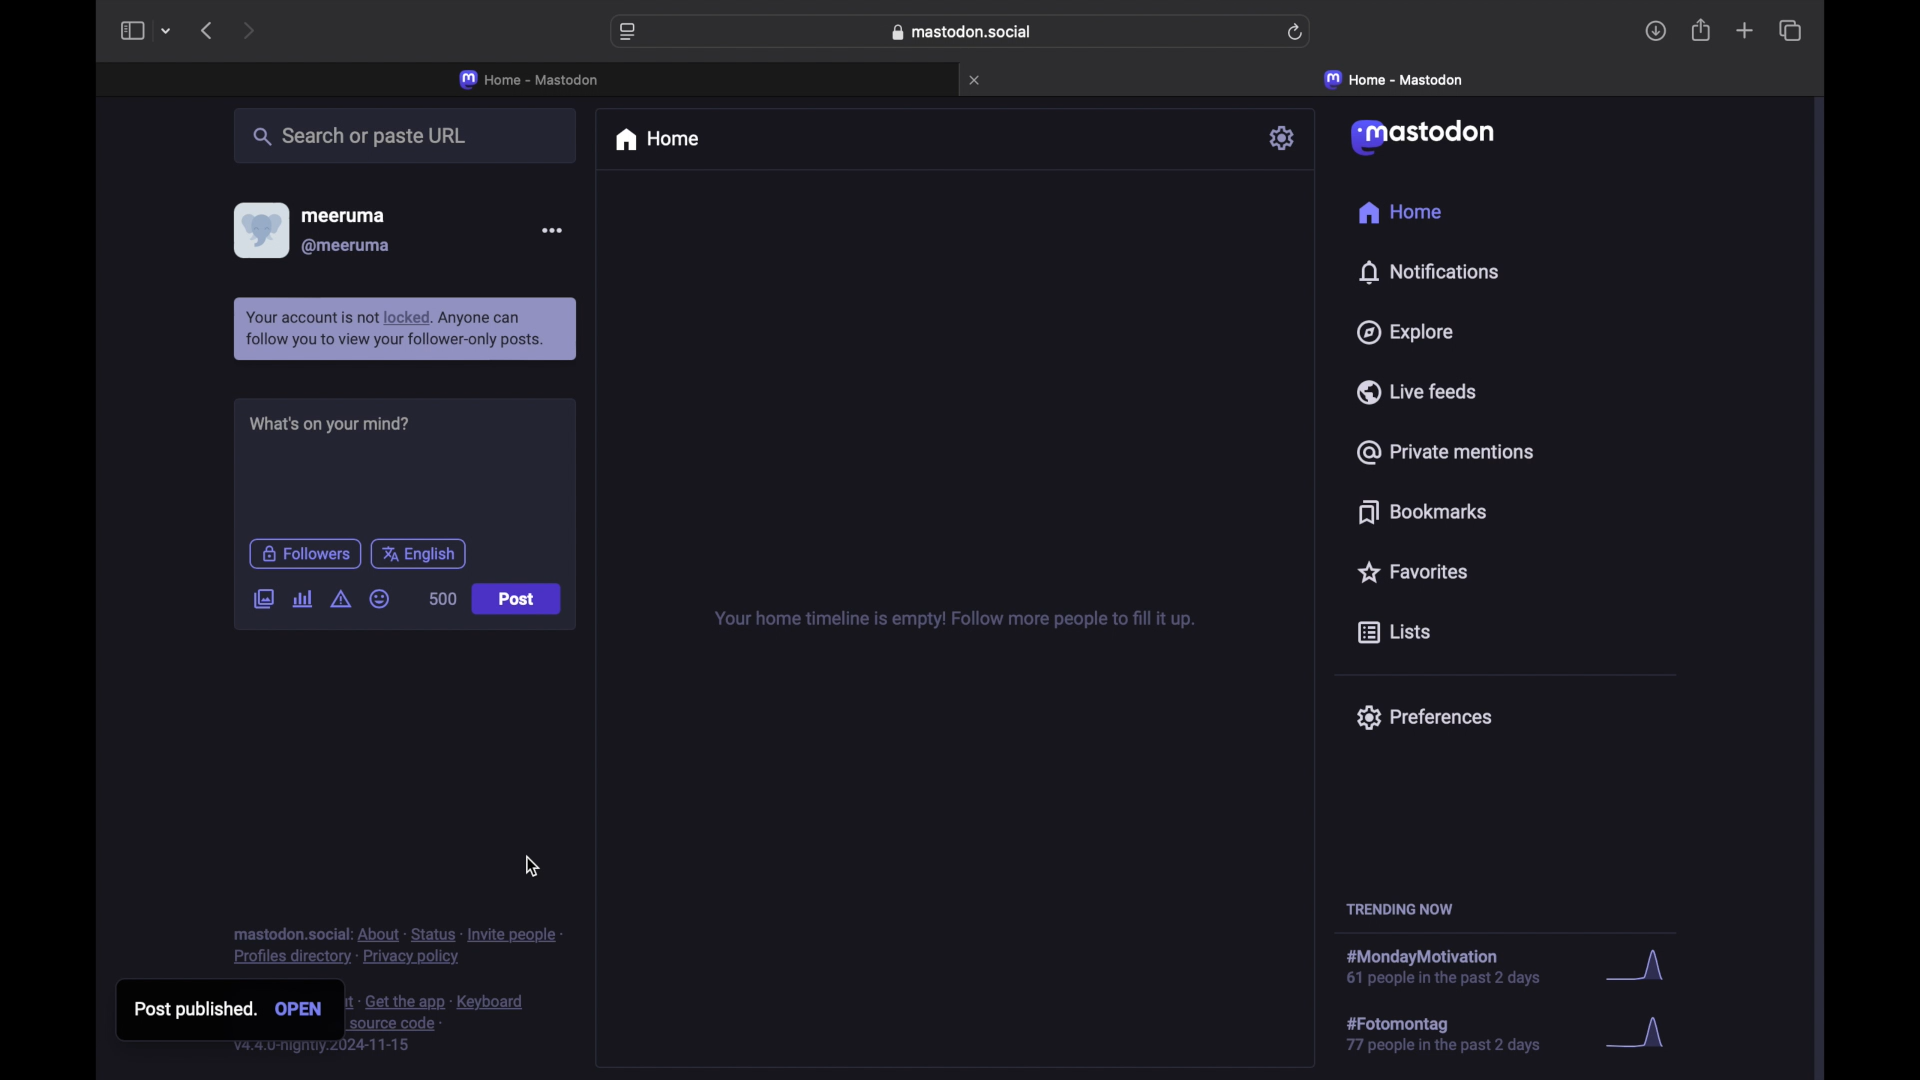 This screenshot has width=1920, height=1080. What do you see at coordinates (169, 32) in the screenshot?
I see `tab group picker` at bounding box center [169, 32].